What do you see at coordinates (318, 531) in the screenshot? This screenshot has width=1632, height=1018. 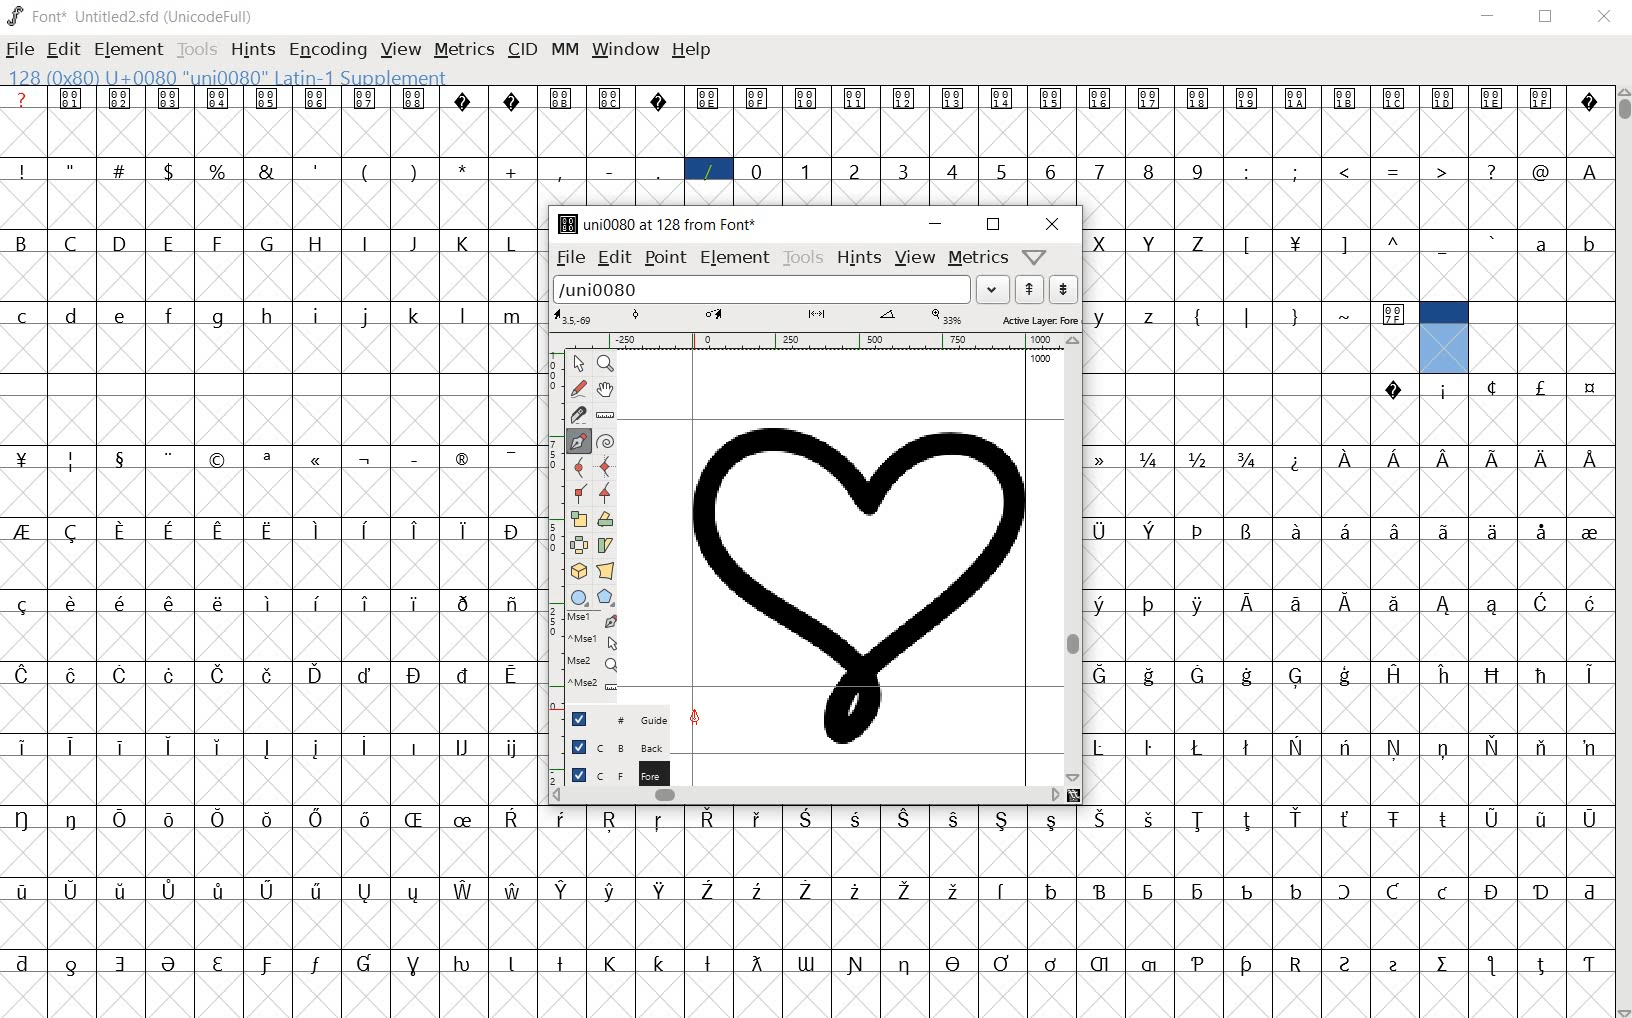 I see `glyph` at bounding box center [318, 531].